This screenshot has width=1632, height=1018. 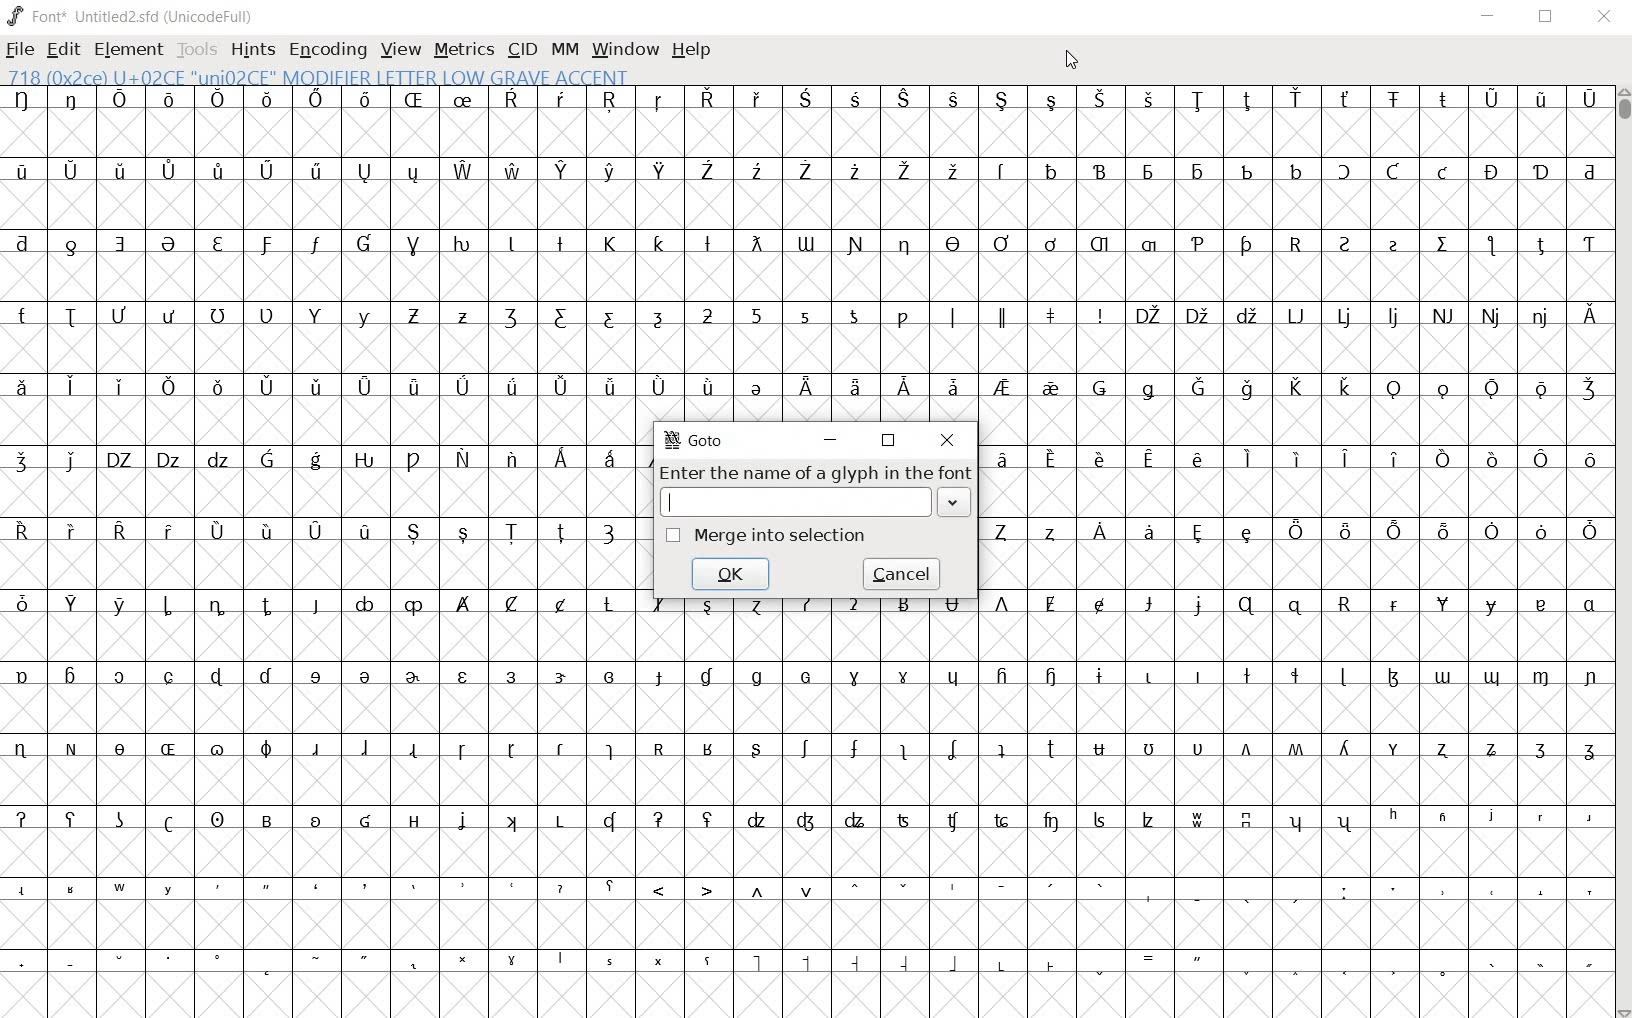 What do you see at coordinates (623, 49) in the screenshot?
I see `window` at bounding box center [623, 49].